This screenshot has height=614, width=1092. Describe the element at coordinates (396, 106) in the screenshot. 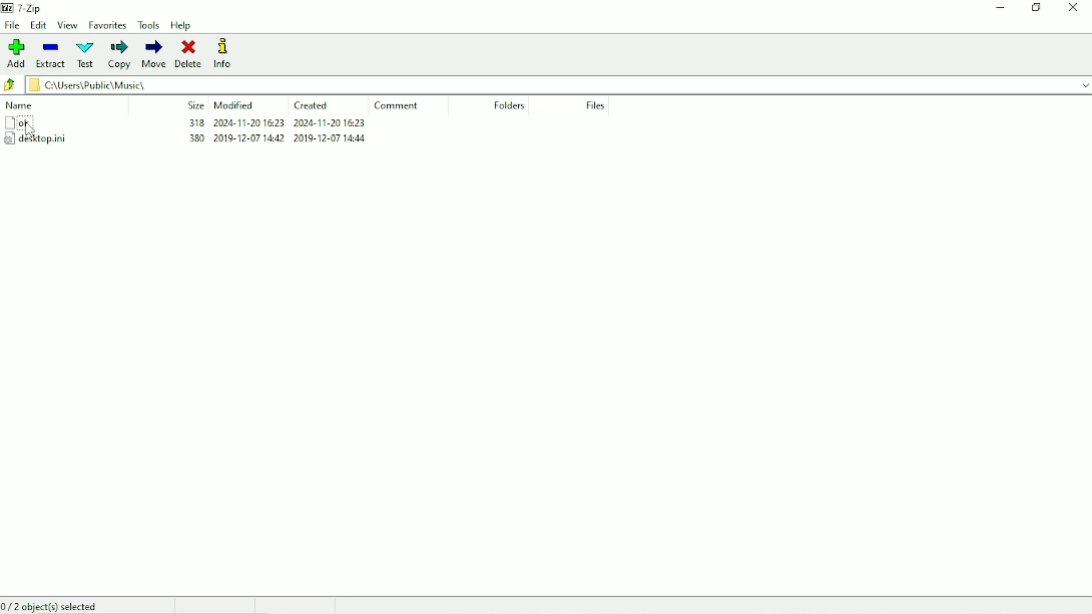

I see `Comment` at that location.